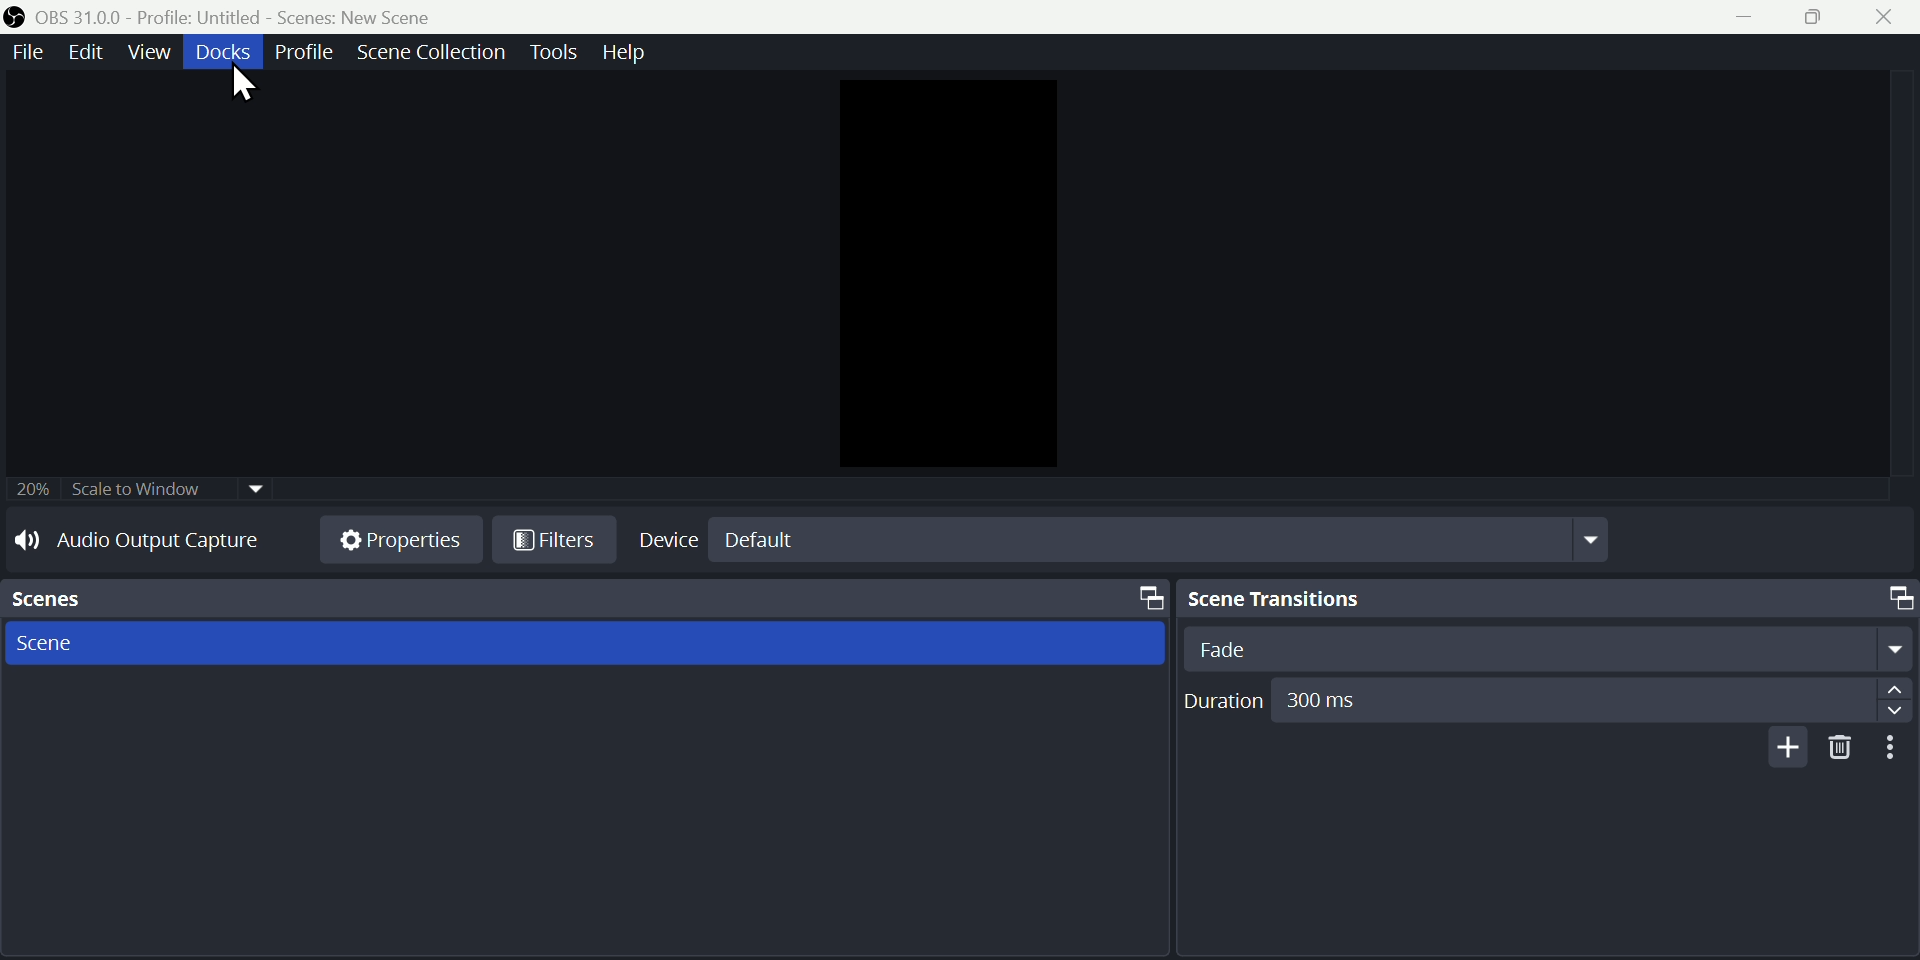 The width and height of the screenshot is (1920, 960). Describe the element at coordinates (1882, 19) in the screenshot. I see `close` at that location.